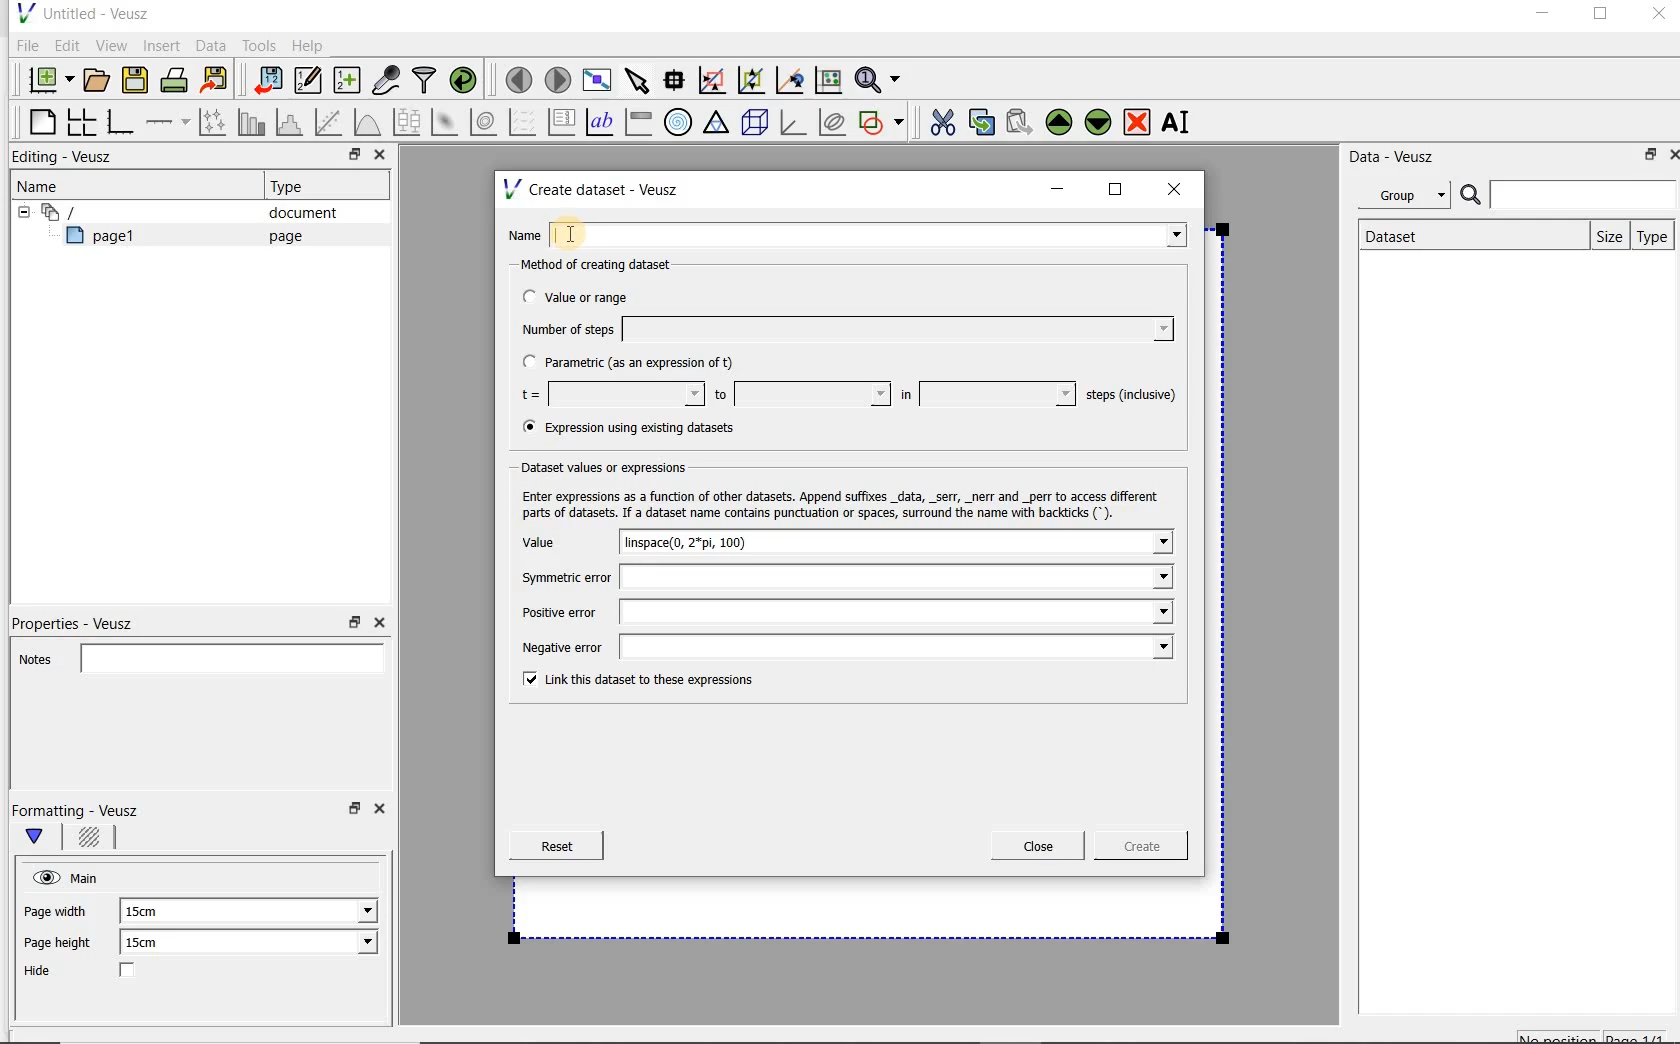 This screenshot has height=1044, width=1680. What do you see at coordinates (257, 46) in the screenshot?
I see `Tools` at bounding box center [257, 46].